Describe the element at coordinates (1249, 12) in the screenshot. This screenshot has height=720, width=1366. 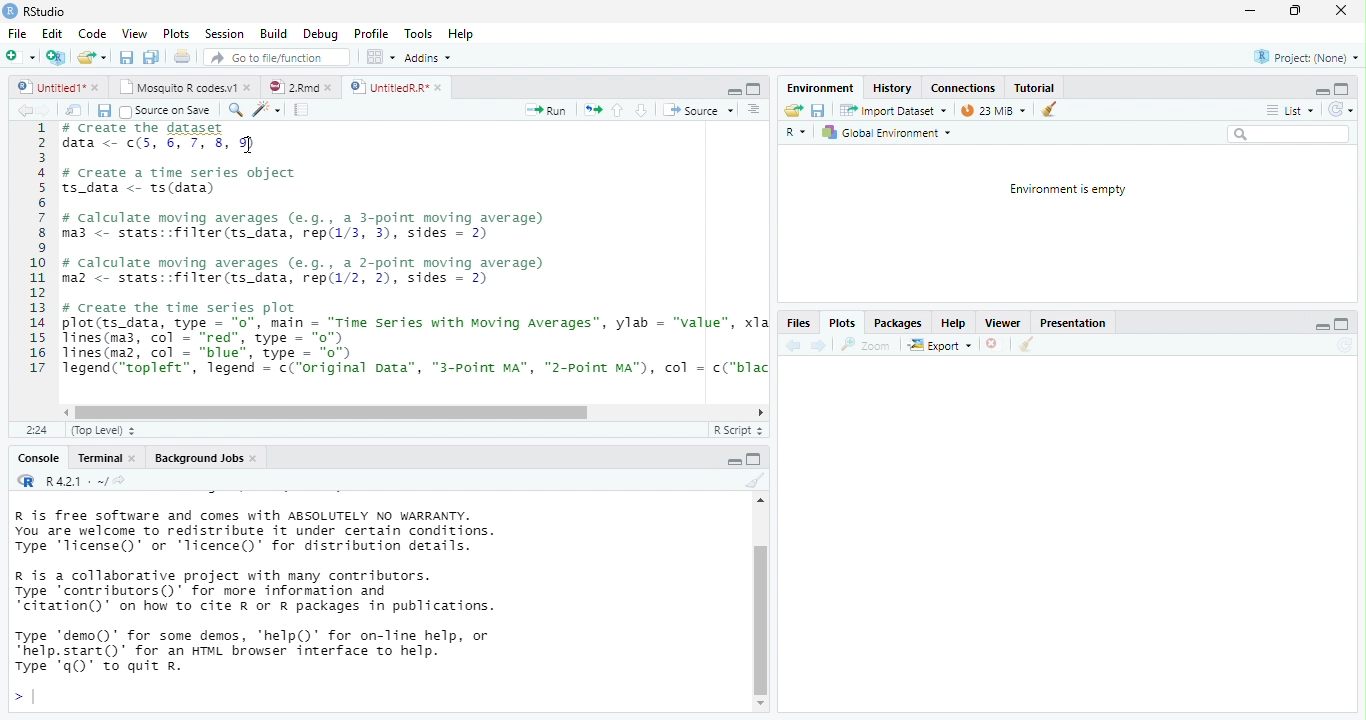
I see `minimize` at that location.